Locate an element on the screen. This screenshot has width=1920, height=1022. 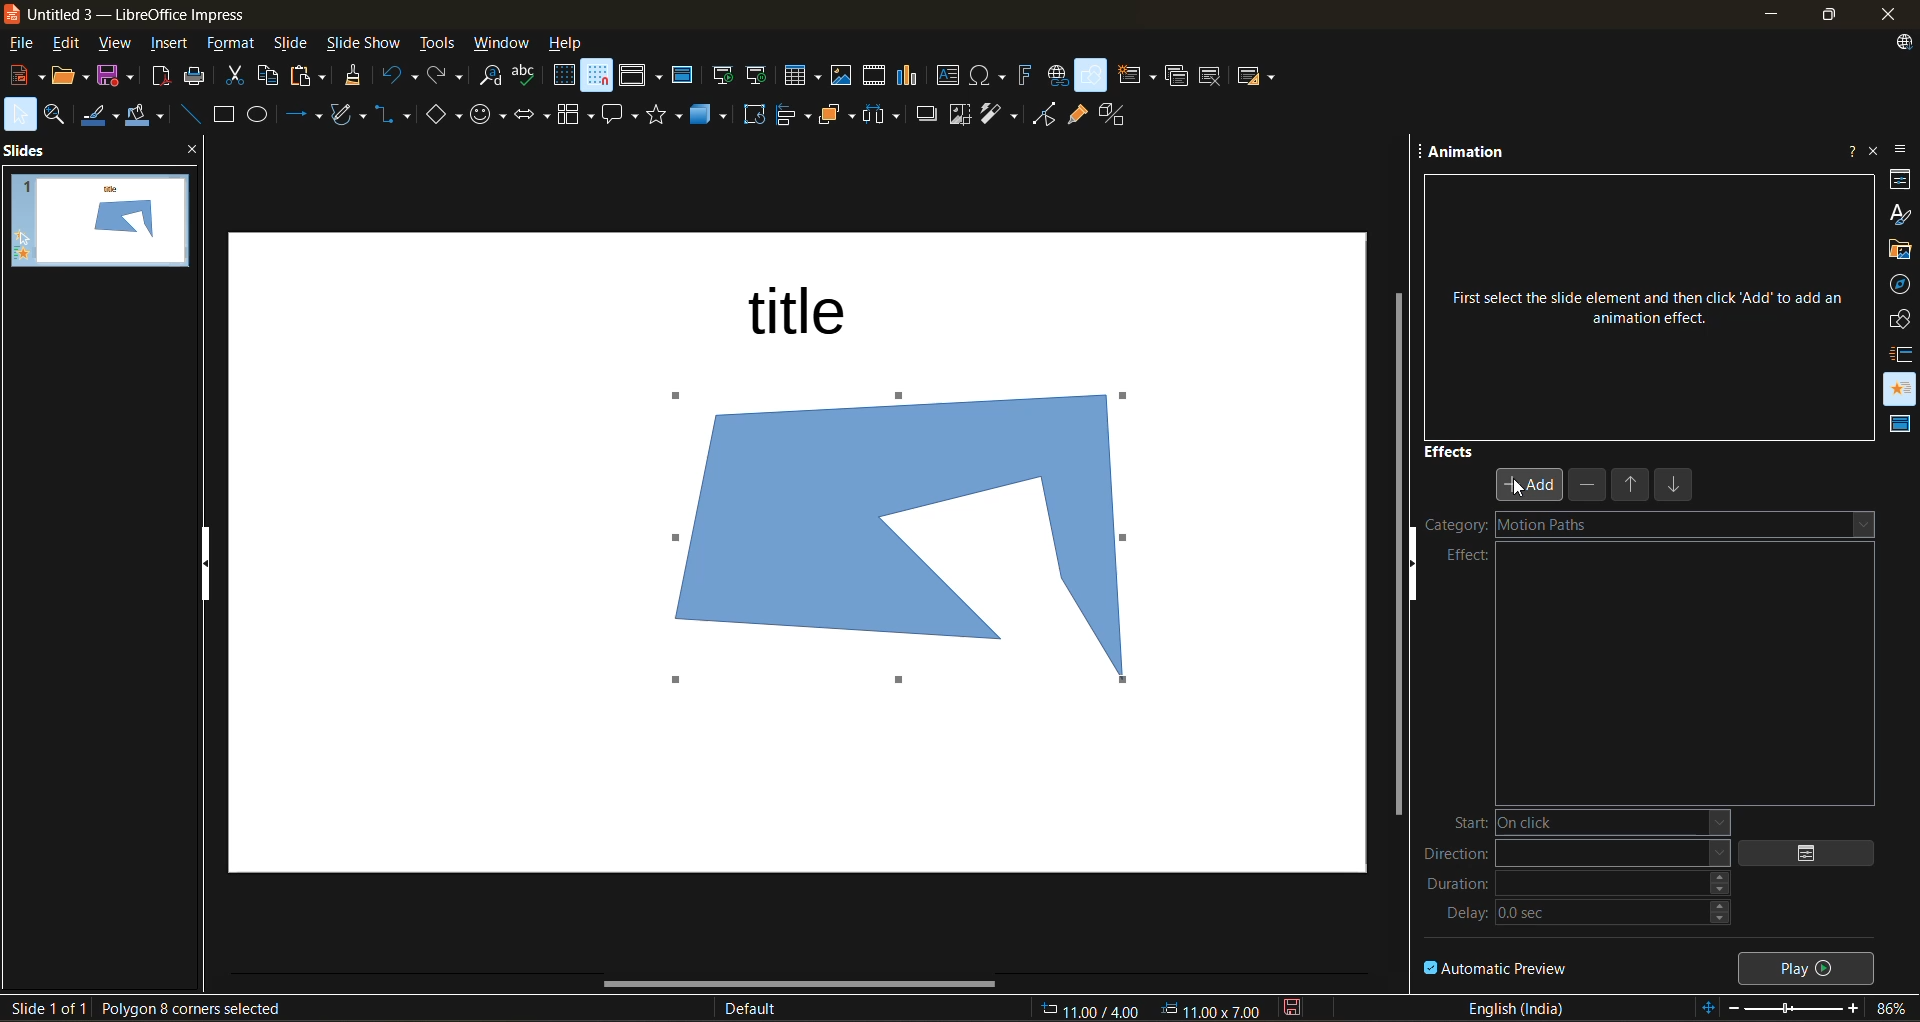
stars and banners is located at coordinates (666, 114).